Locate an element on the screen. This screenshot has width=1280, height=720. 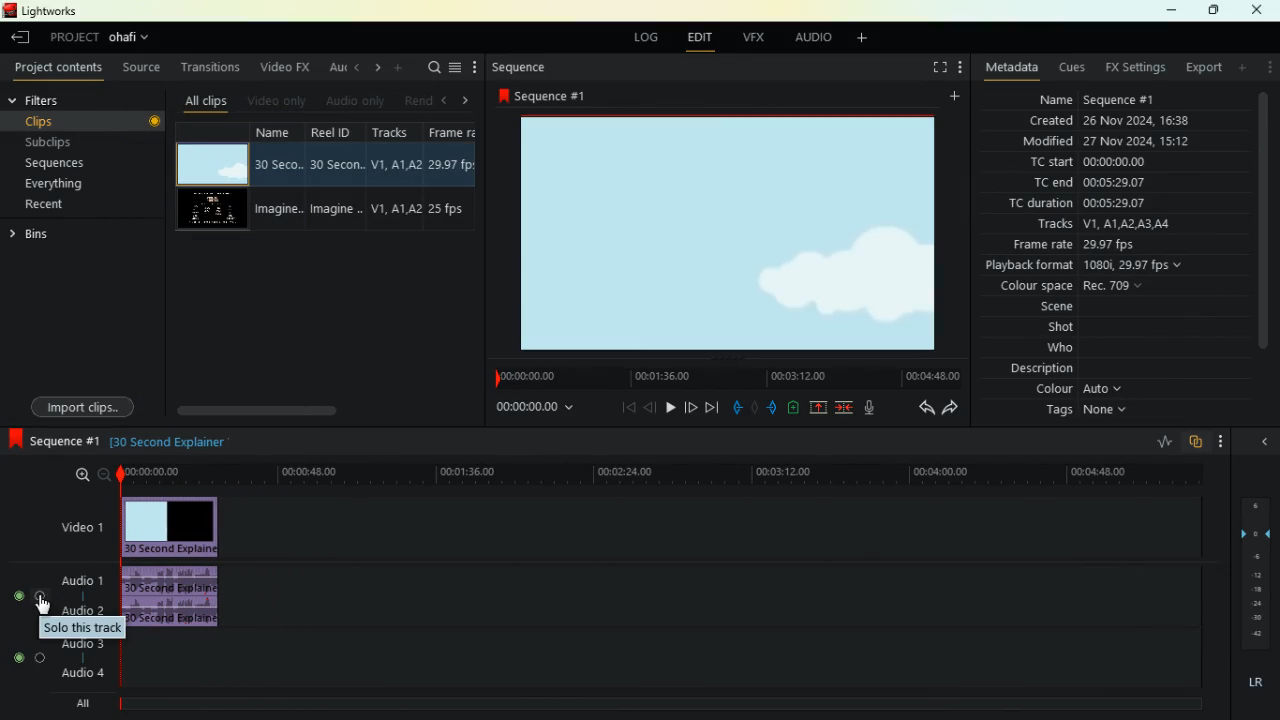
menu is located at coordinates (456, 67).